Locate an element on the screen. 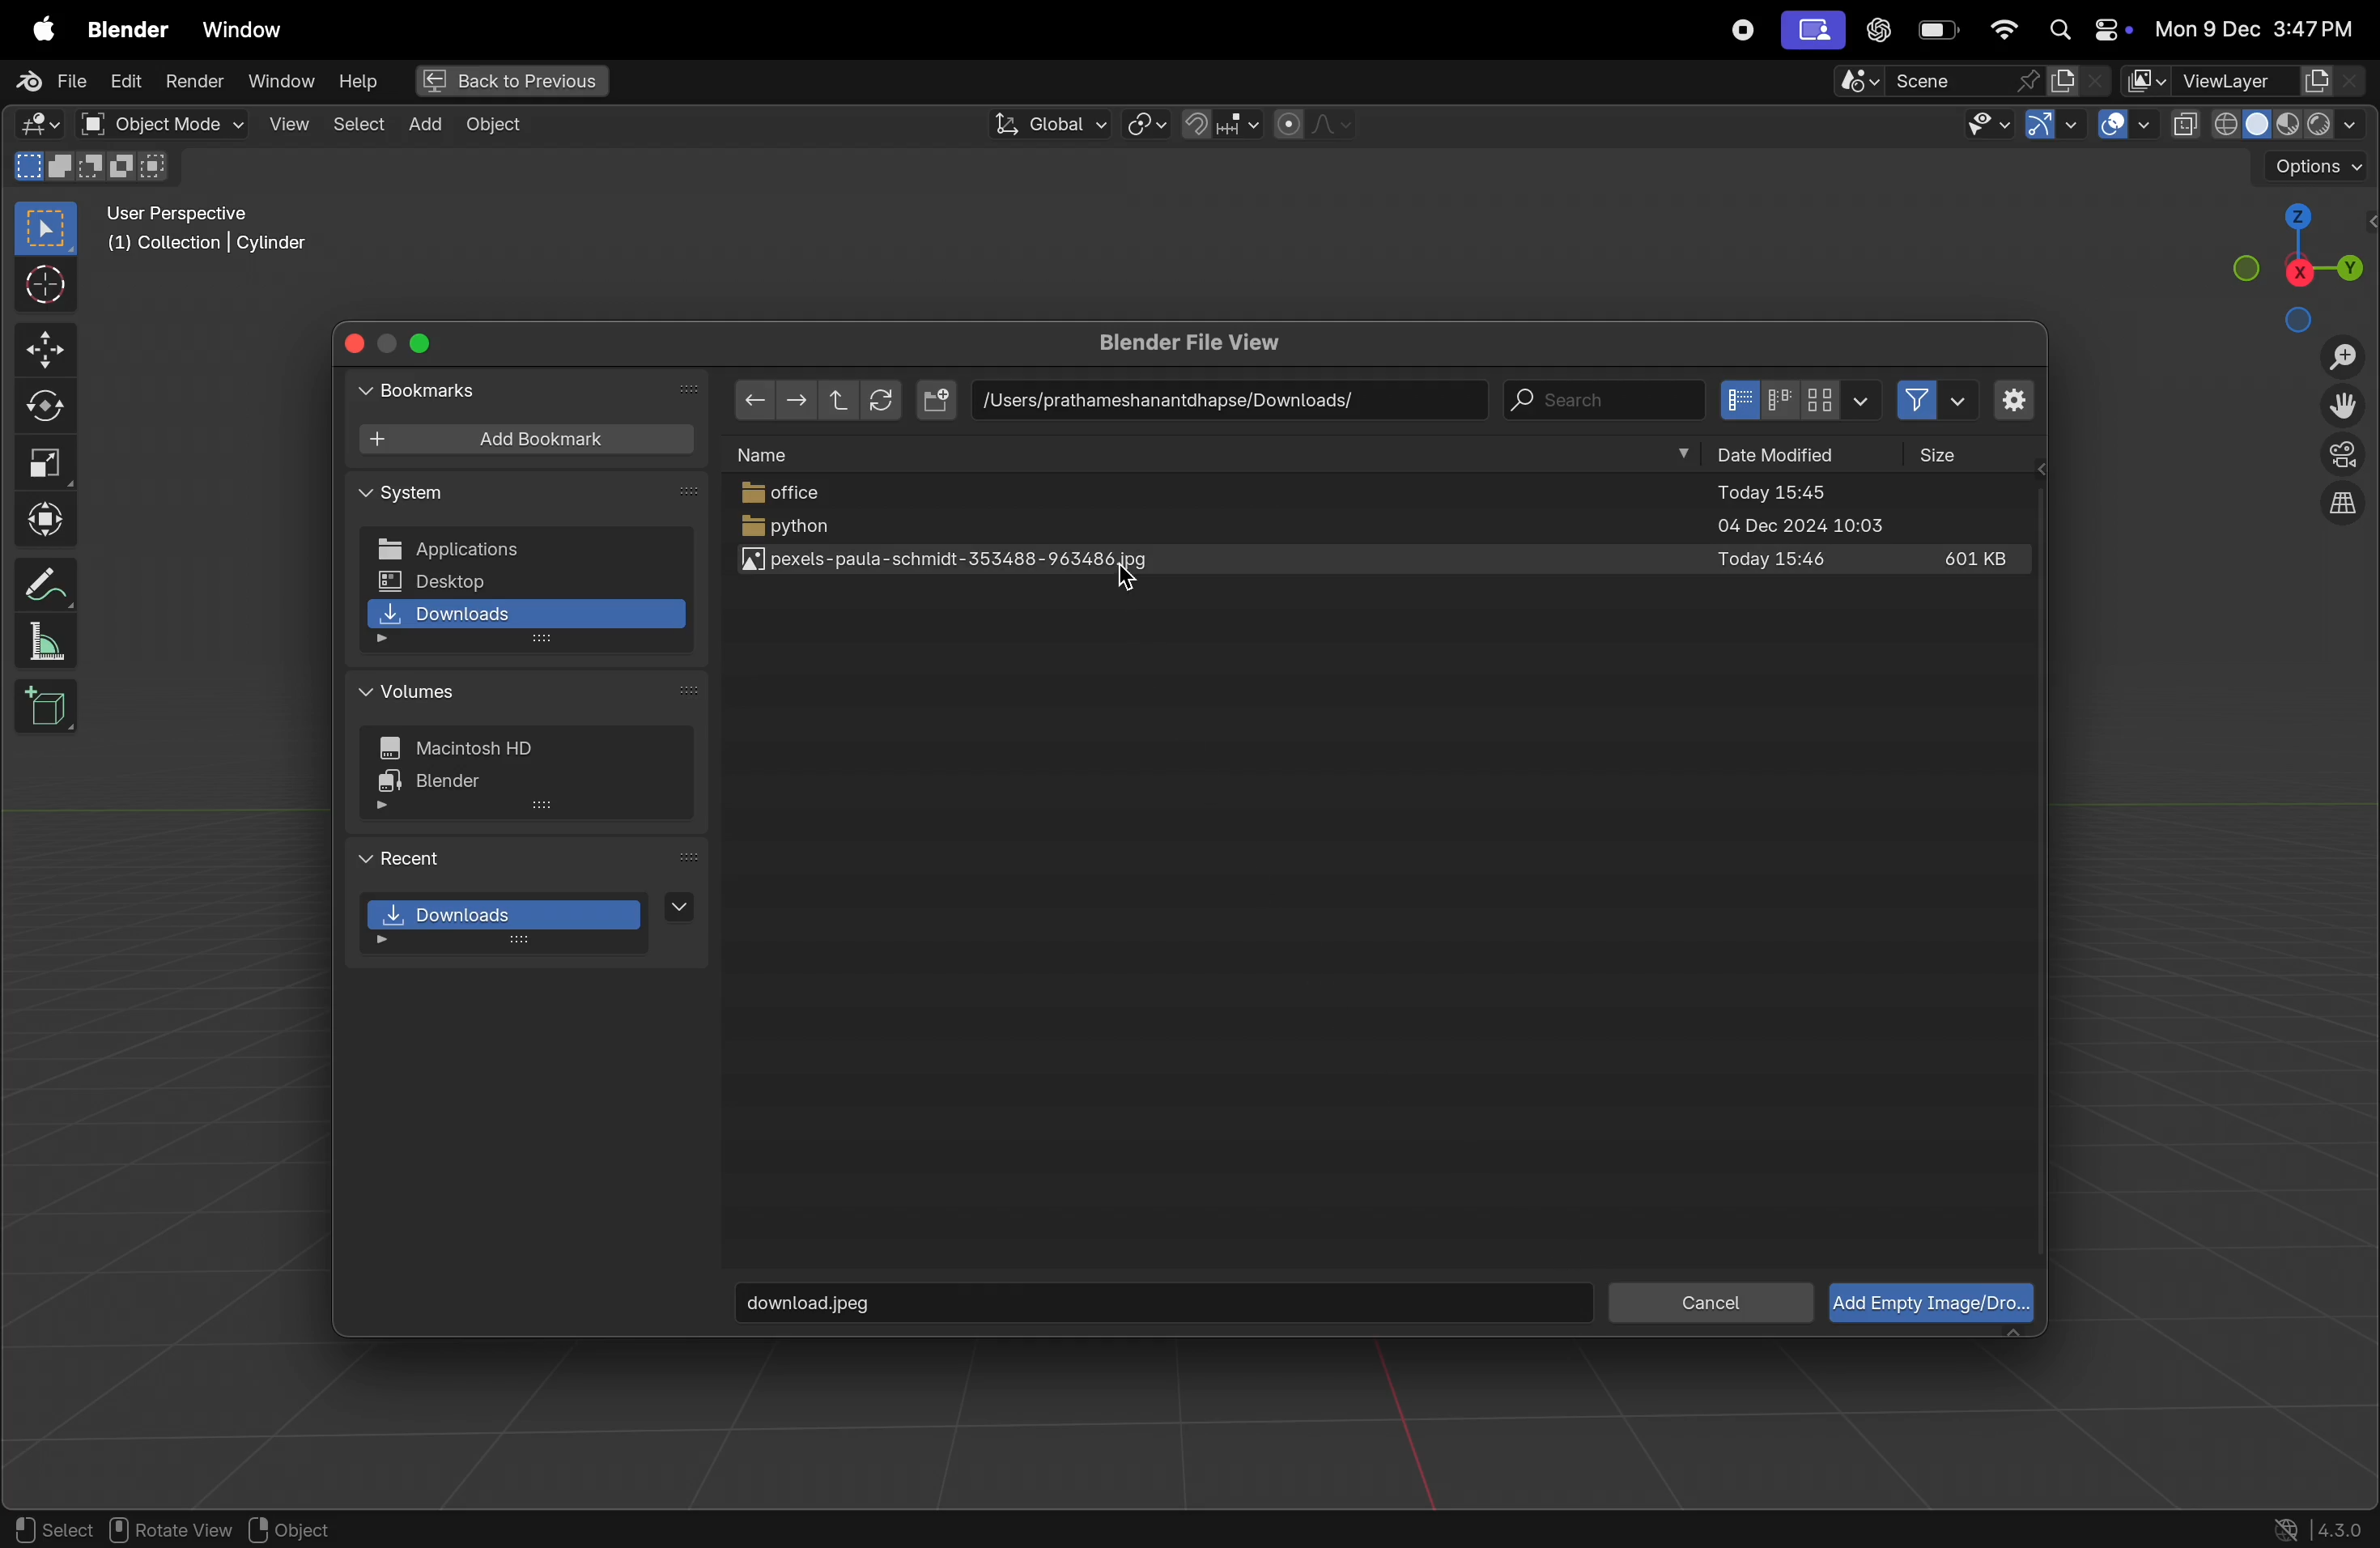 The width and height of the screenshot is (2380, 1548). chatgpt is located at coordinates (1878, 31).